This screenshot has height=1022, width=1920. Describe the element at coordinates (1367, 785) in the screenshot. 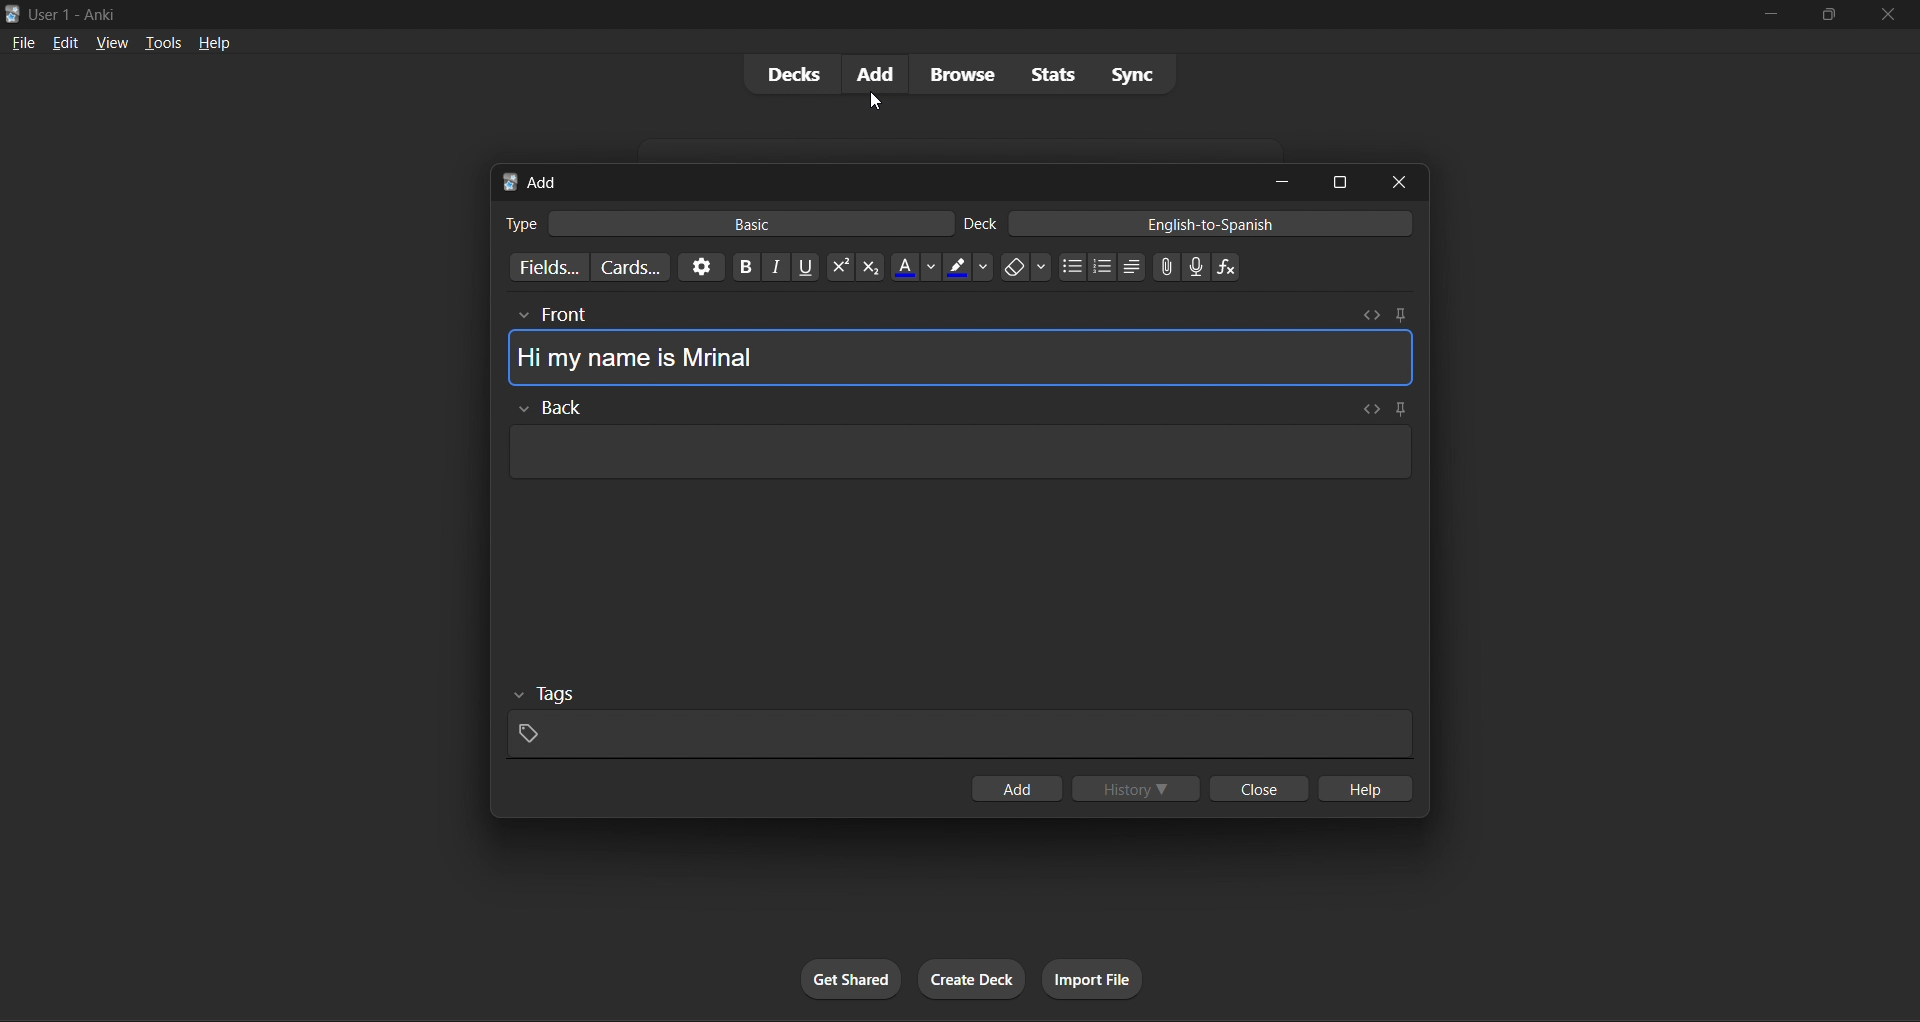

I see `help` at that location.